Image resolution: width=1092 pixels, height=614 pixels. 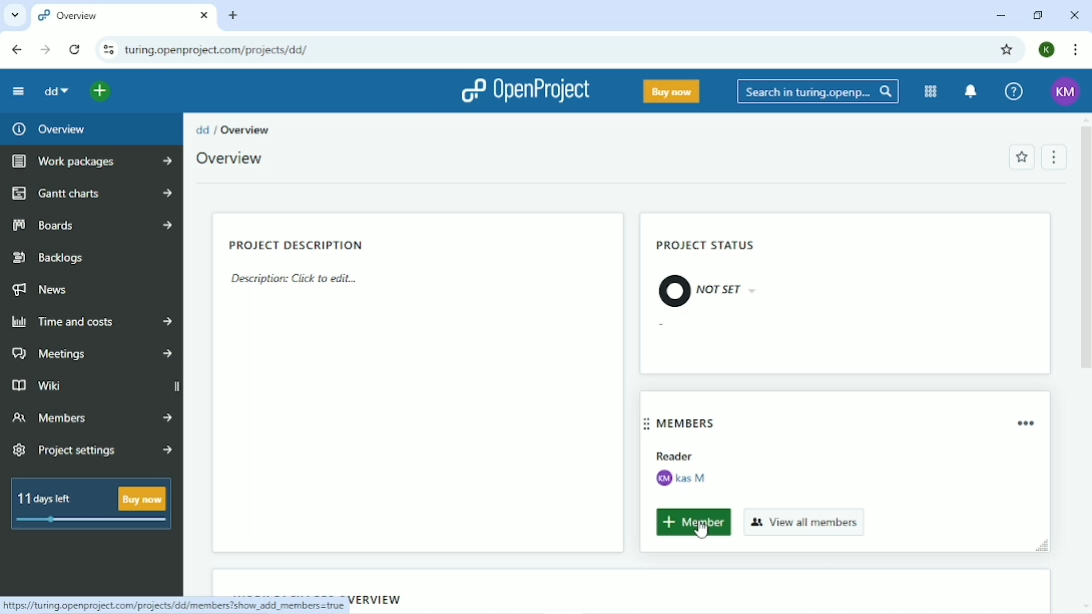 What do you see at coordinates (1065, 92) in the screenshot?
I see `Account` at bounding box center [1065, 92].